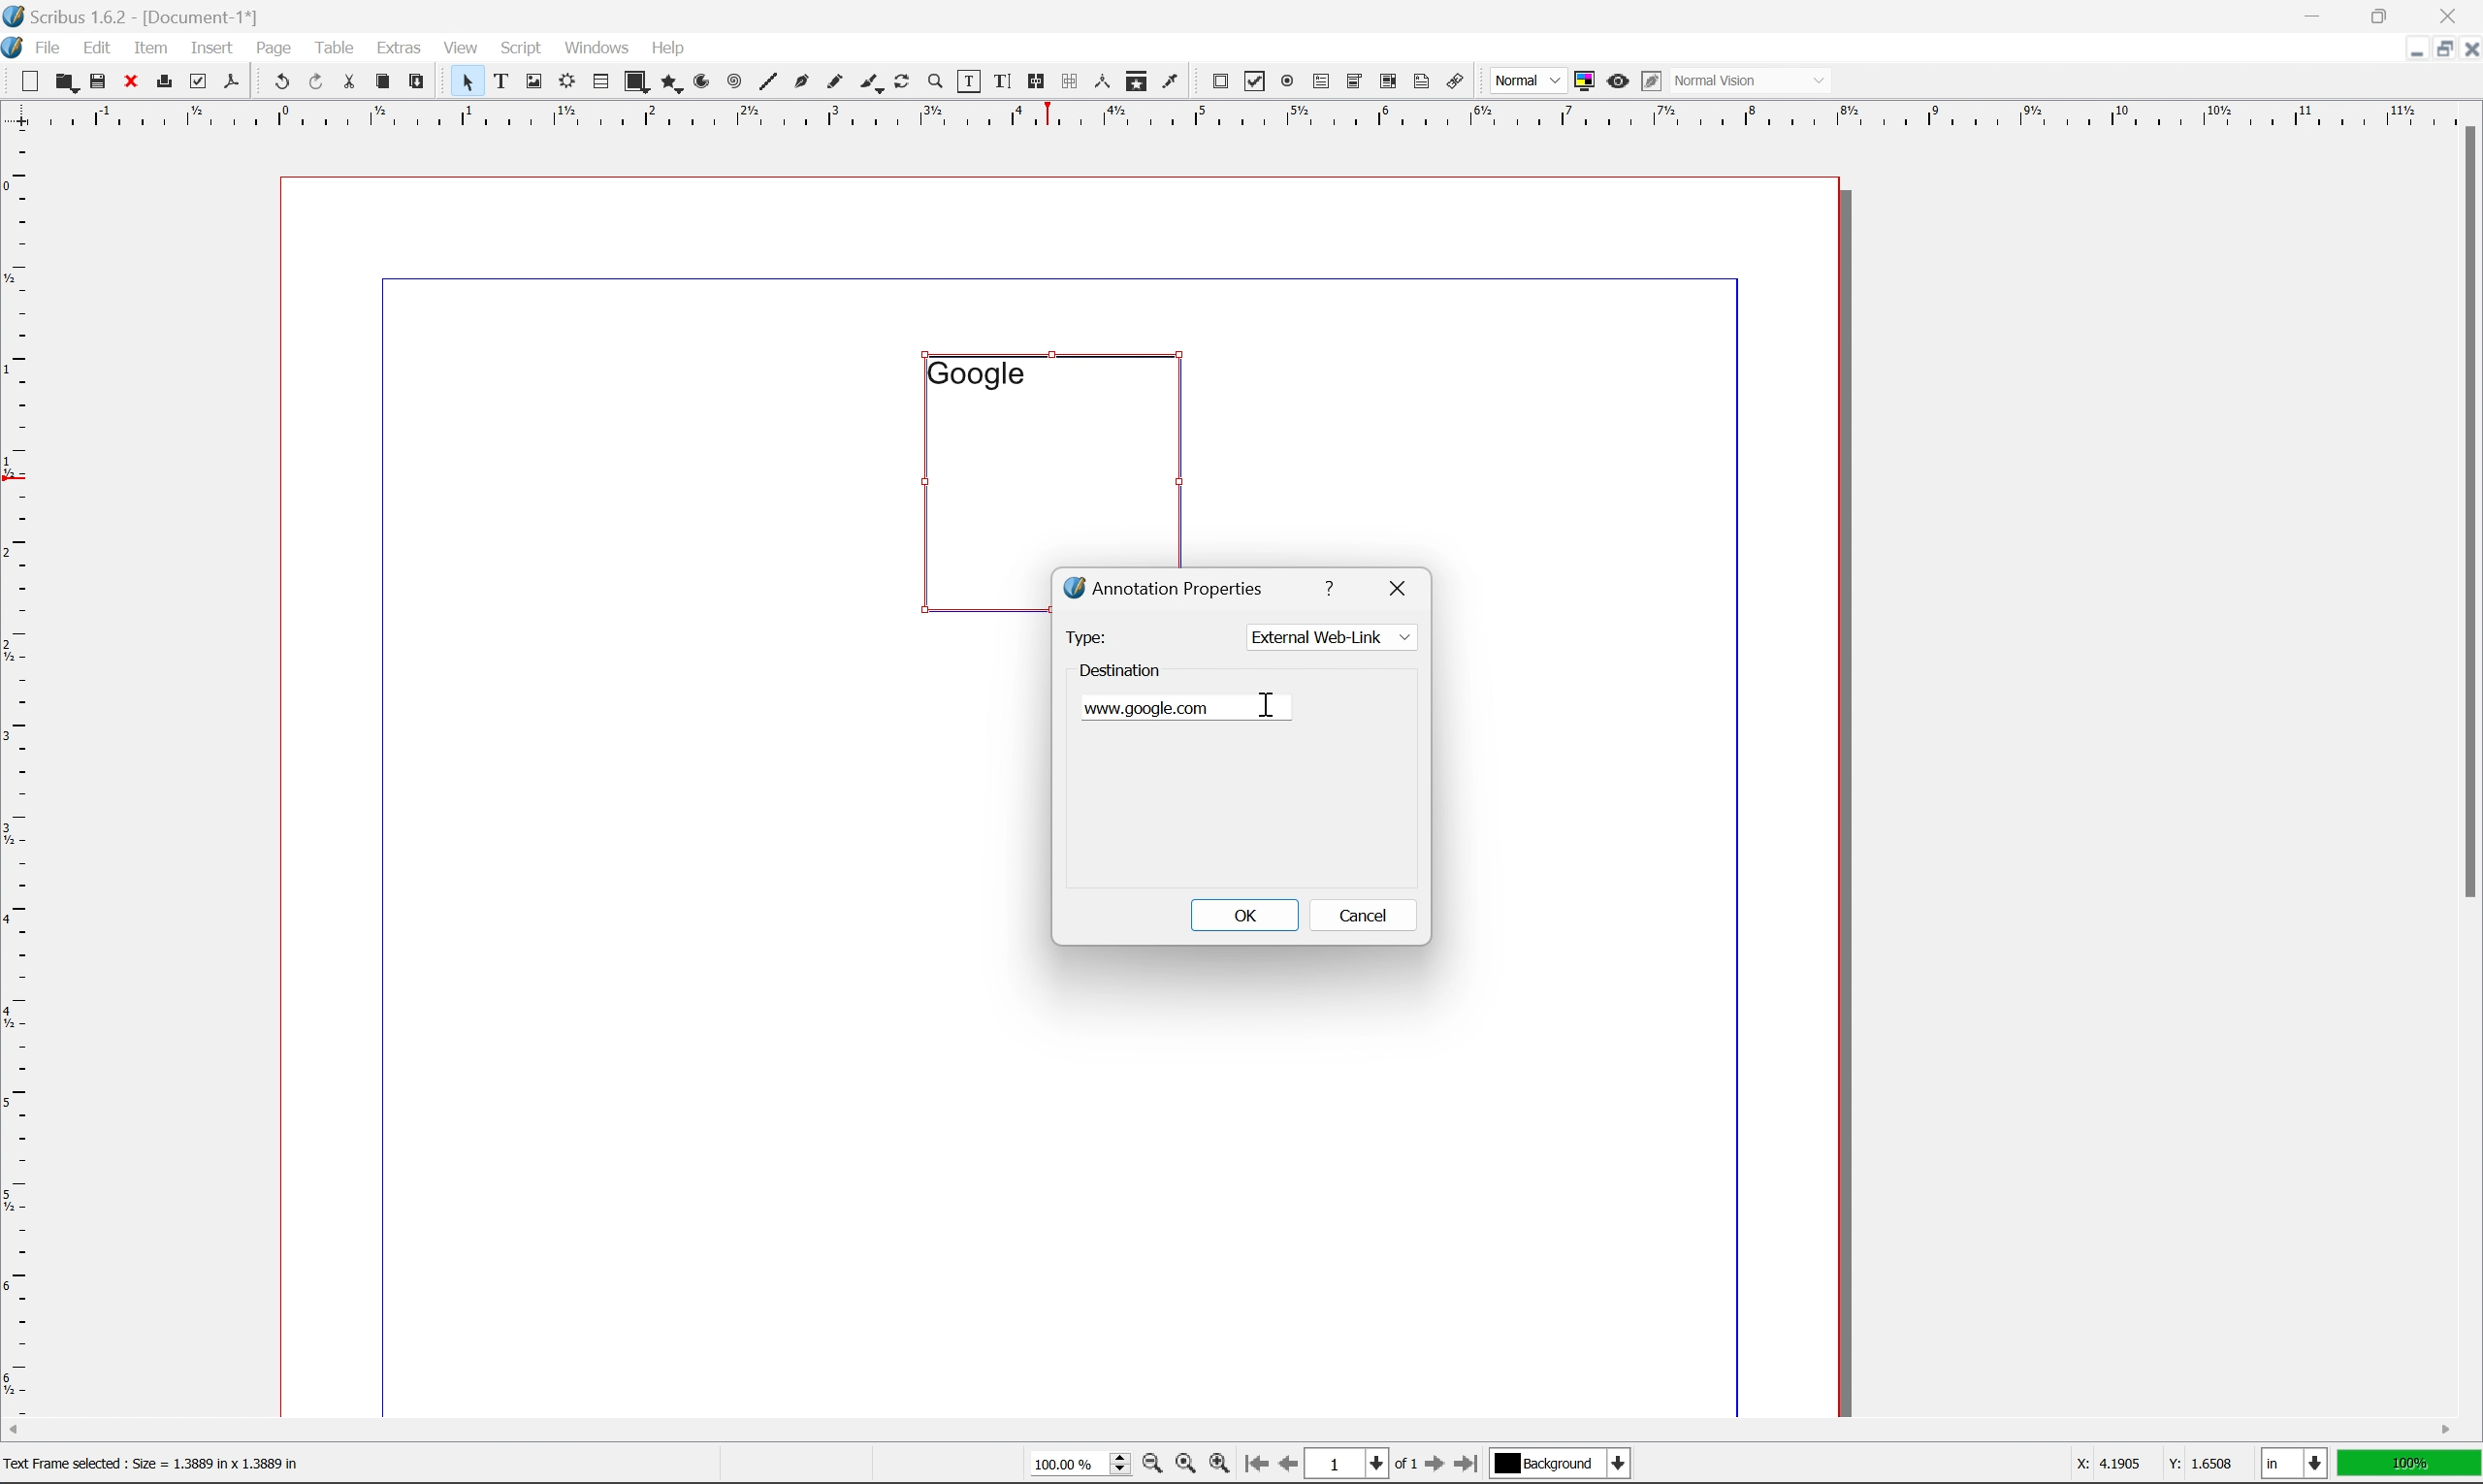 The image size is (2483, 1484). Describe the element at coordinates (1253, 1464) in the screenshot. I see `go to first page` at that location.